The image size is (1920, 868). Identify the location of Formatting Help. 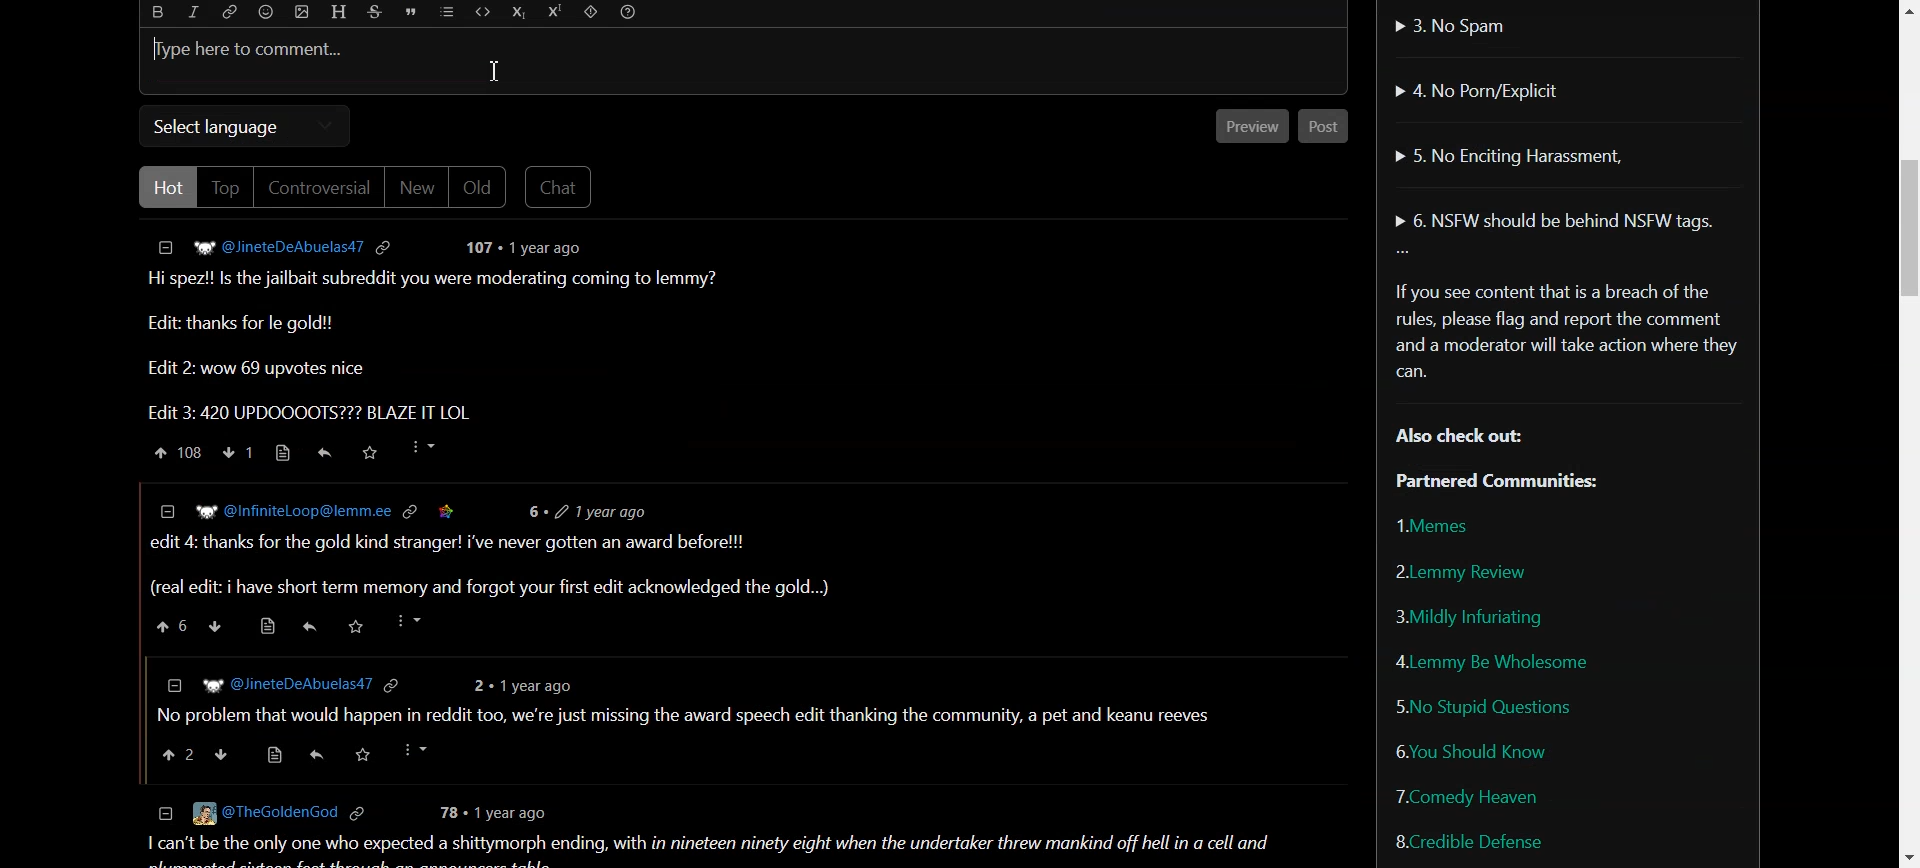
(629, 13).